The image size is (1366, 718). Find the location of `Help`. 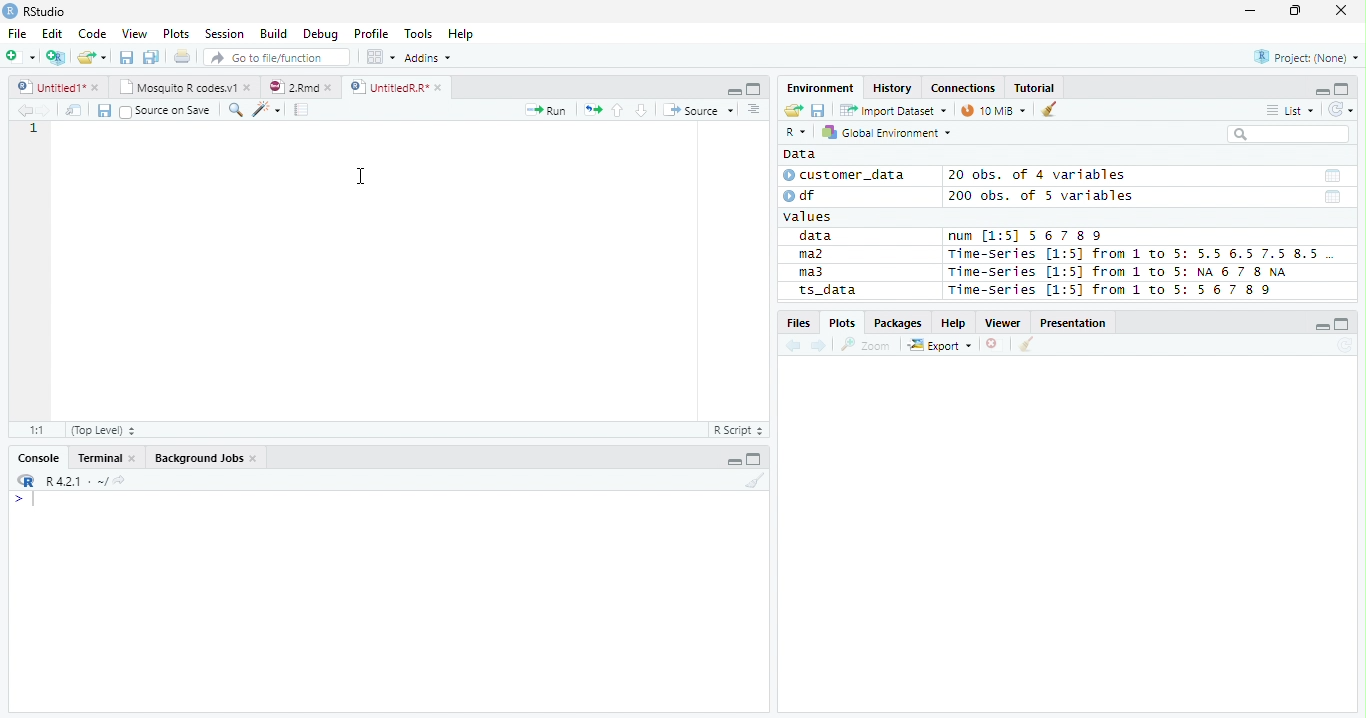

Help is located at coordinates (954, 324).